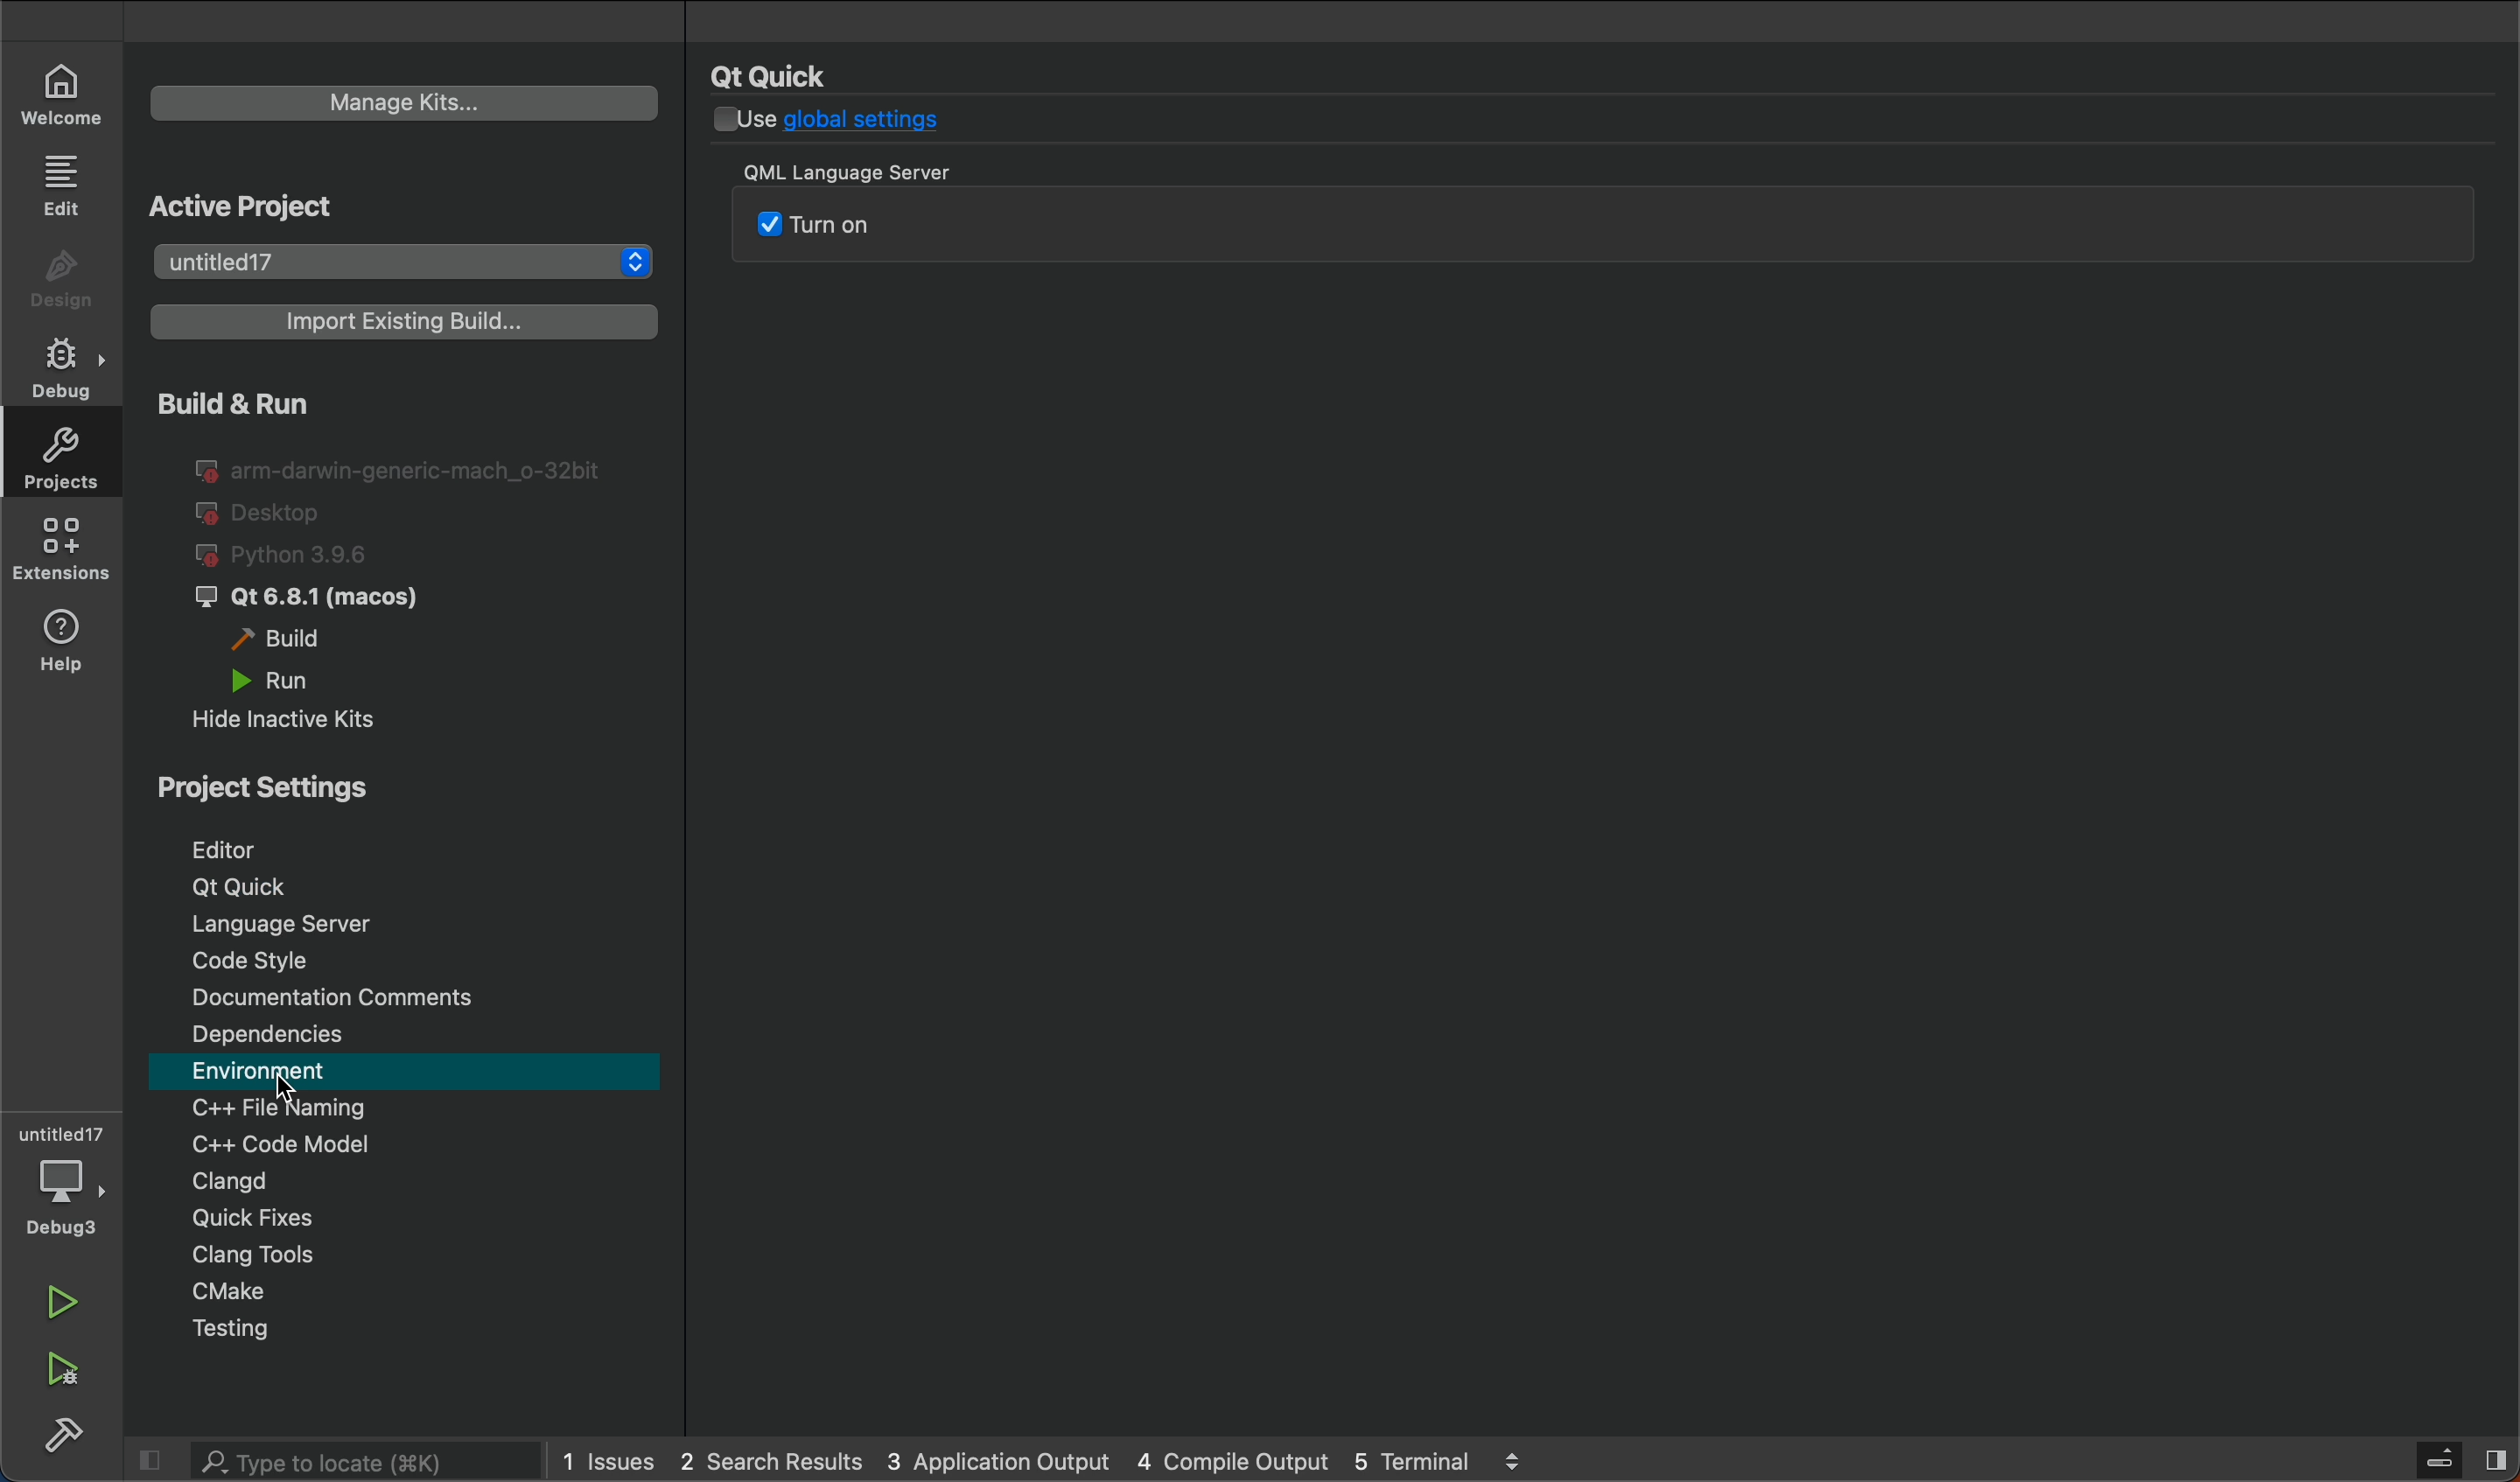  What do you see at coordinates (996, 1460) in the screenshot?
I see `3 application output` at bounding box center [996, 1460].